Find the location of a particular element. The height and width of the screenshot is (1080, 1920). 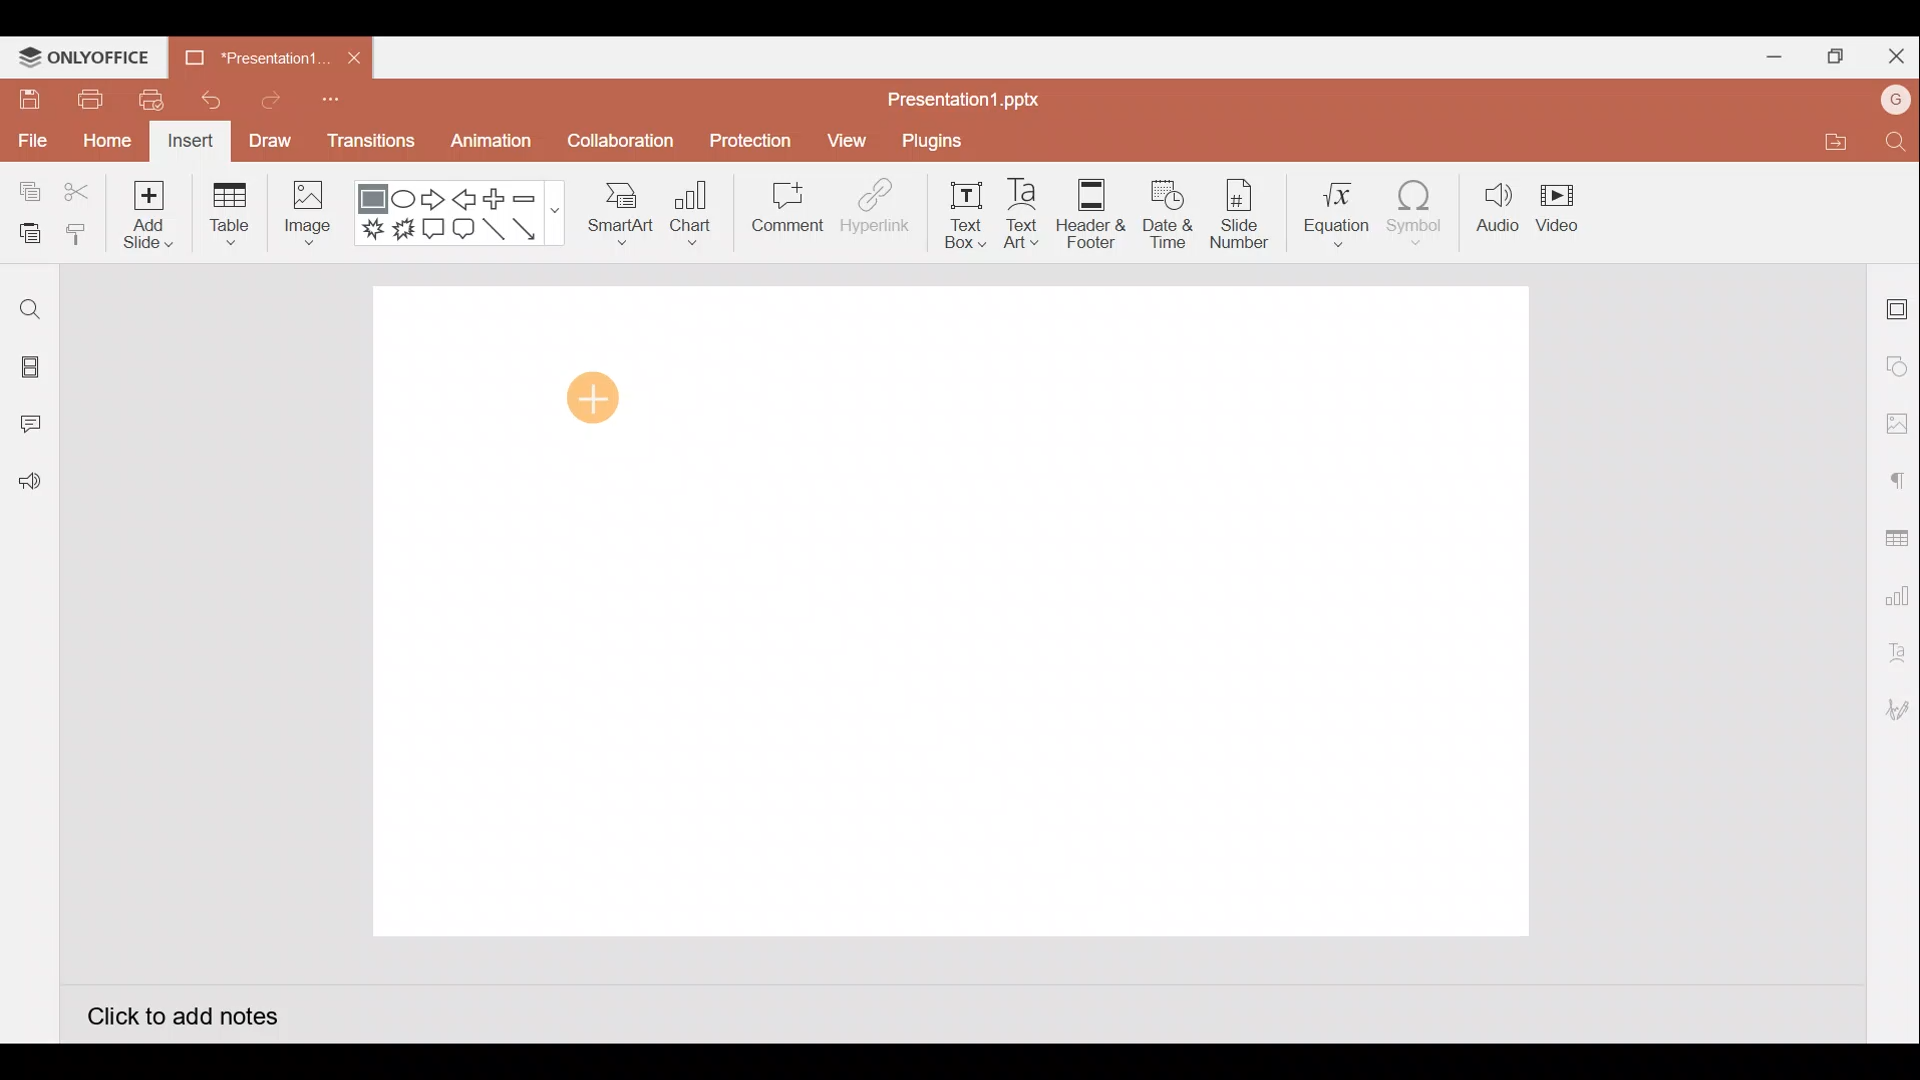

Quick print is located at coordinates (145, 100).